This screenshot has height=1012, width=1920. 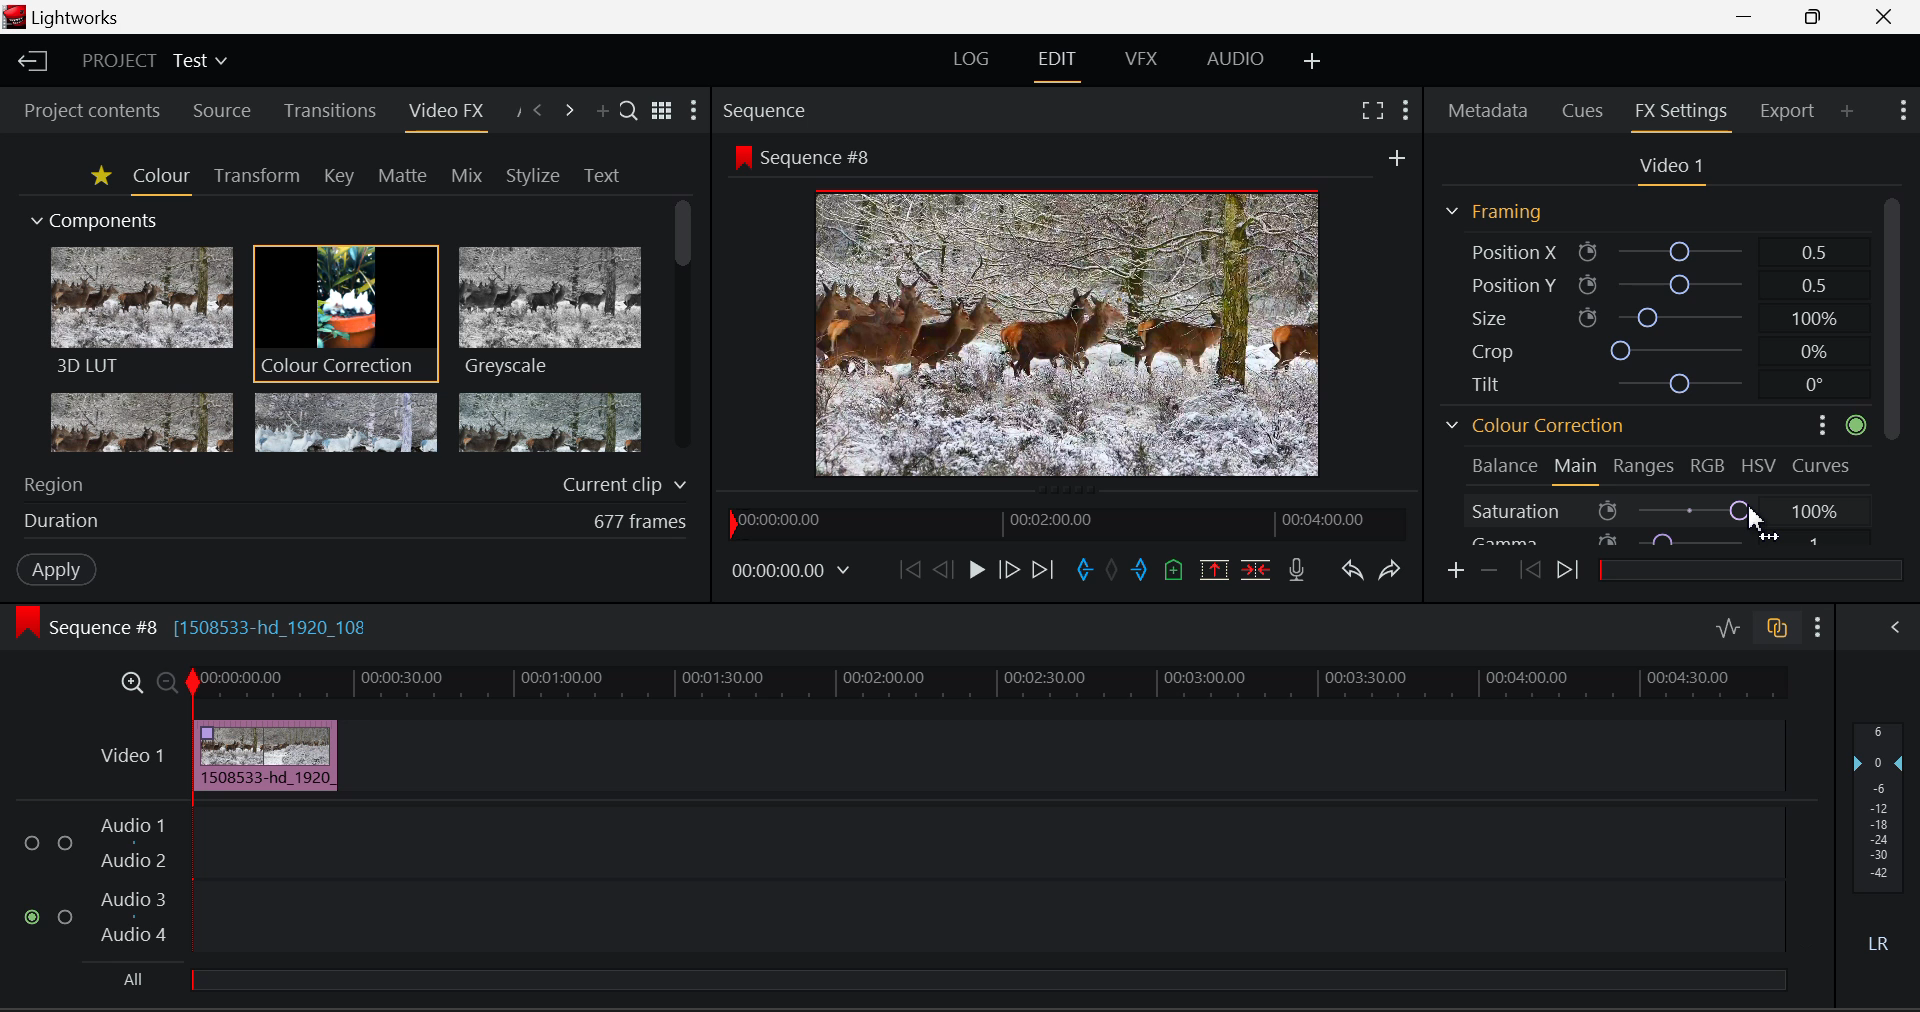 I want to click on Decibel Level, so click(x=1884, y=841).